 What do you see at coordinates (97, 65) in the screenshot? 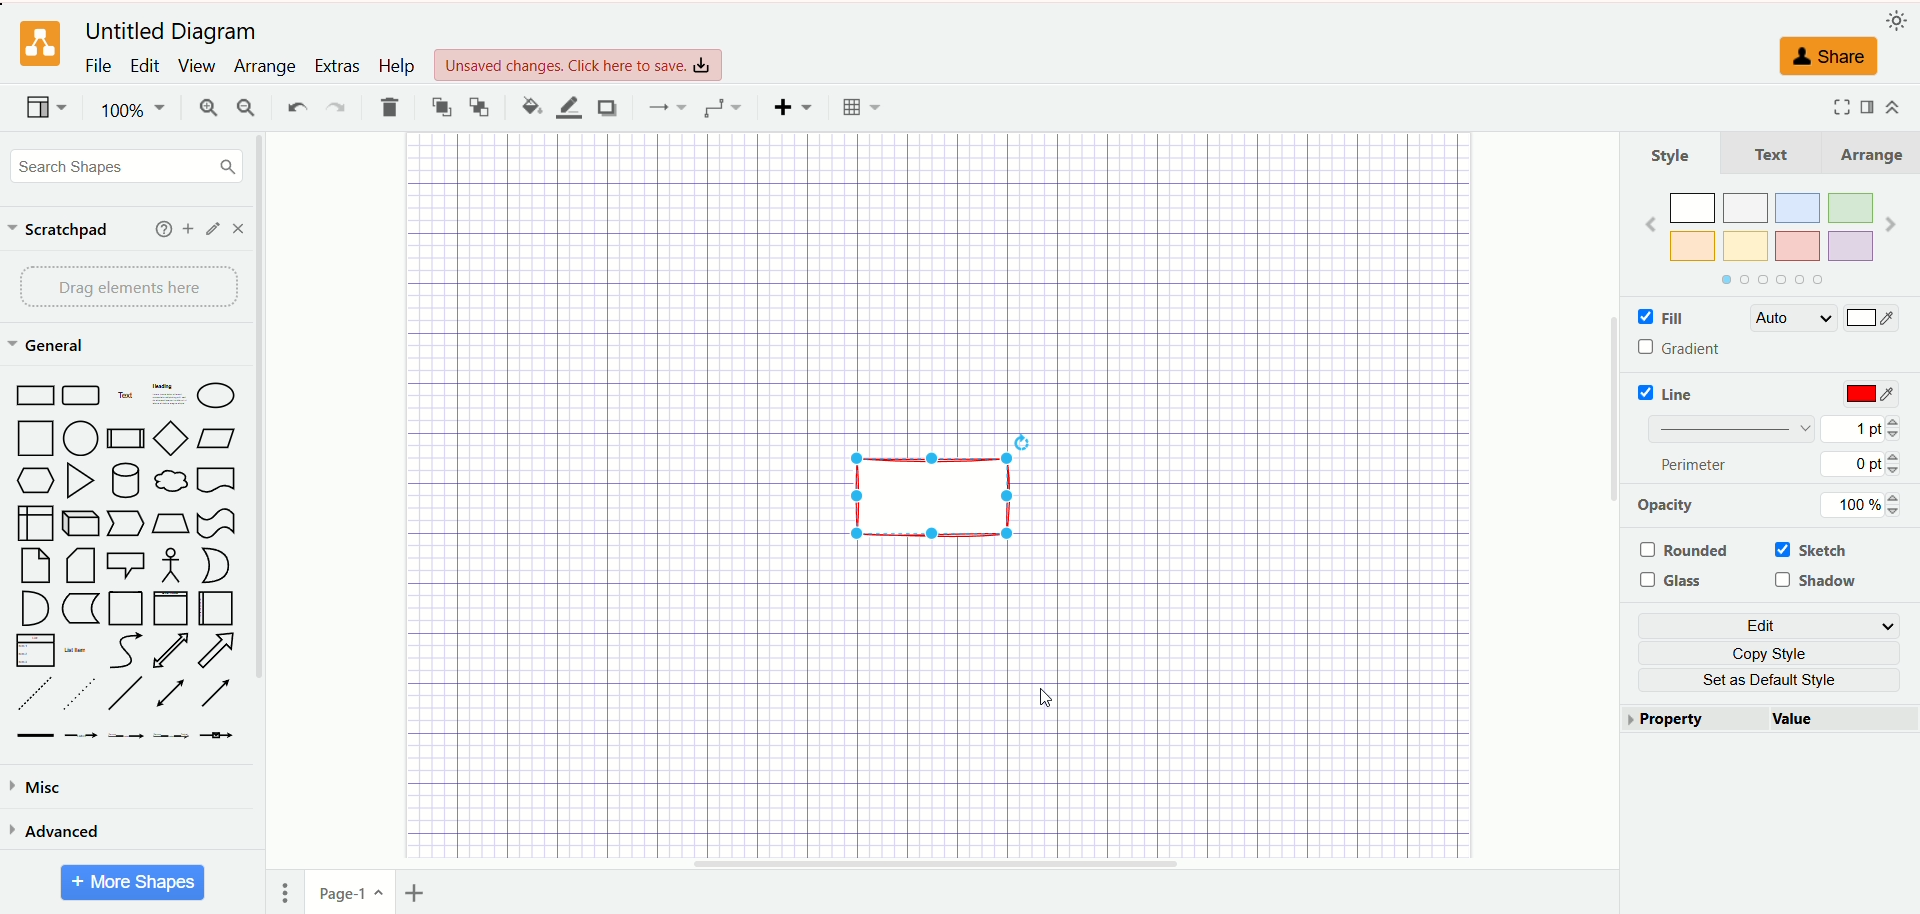
I see `file` at bounding box center [97, 65].